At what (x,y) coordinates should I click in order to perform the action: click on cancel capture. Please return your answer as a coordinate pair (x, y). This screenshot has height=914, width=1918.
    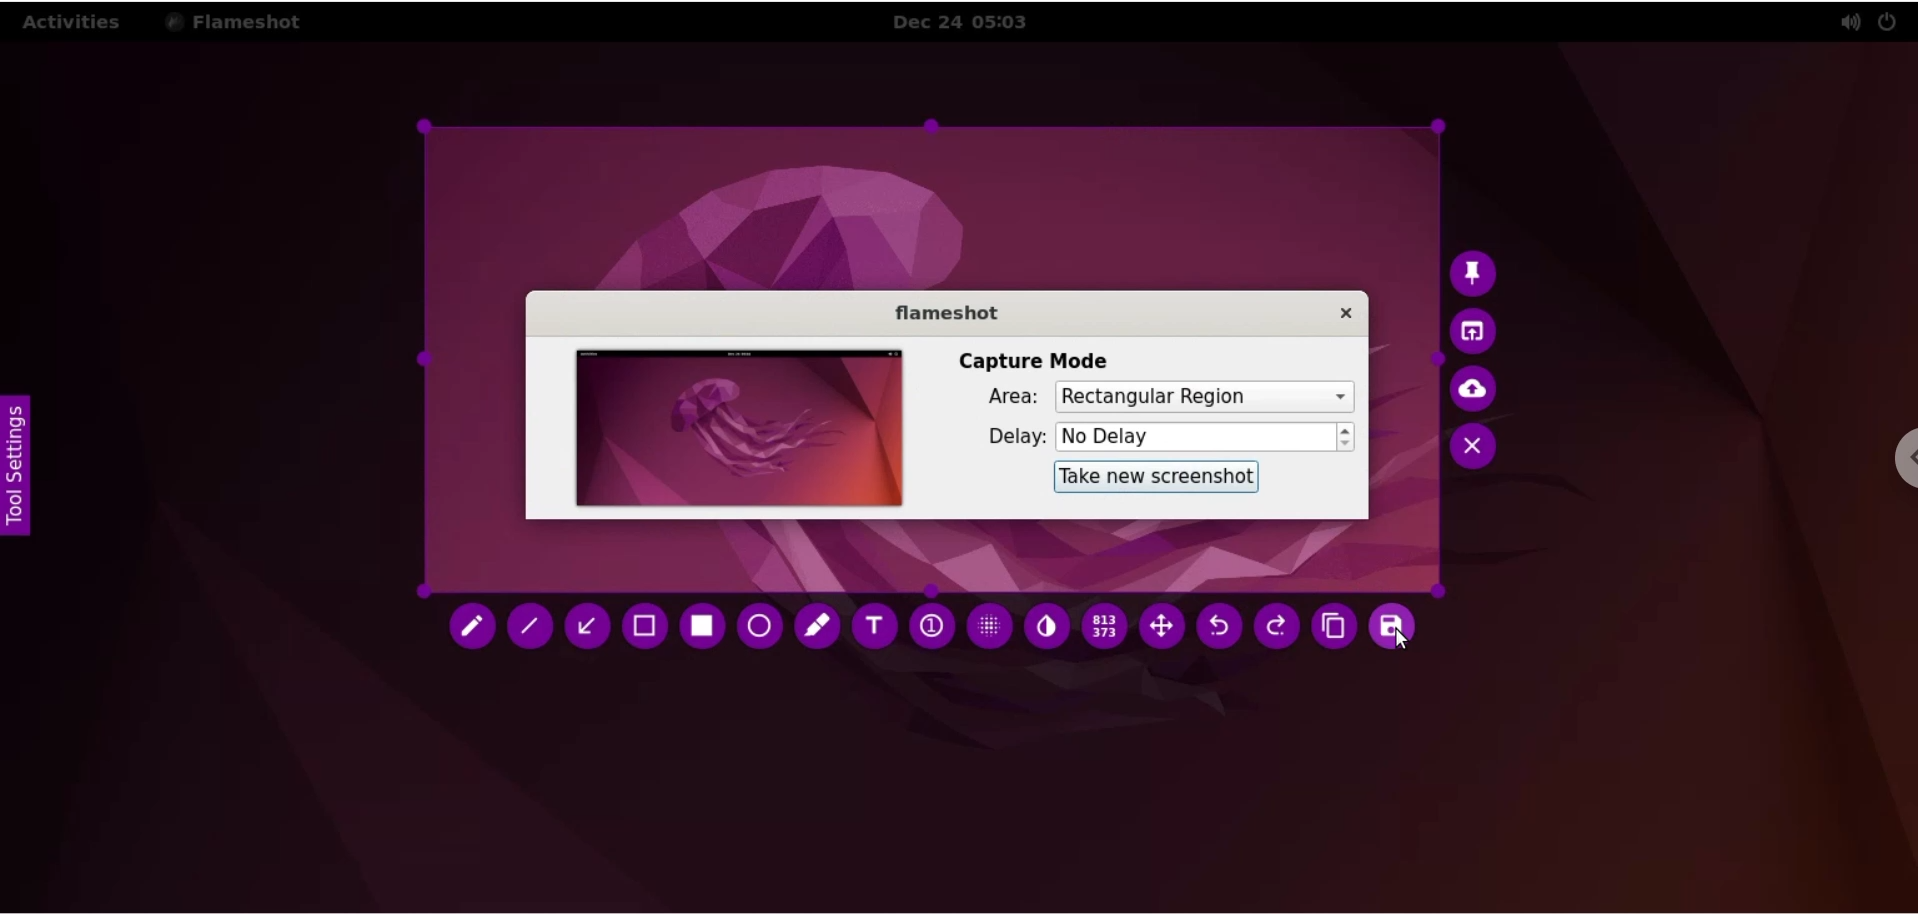
    Looking at the image, I should click on (1479, 451).